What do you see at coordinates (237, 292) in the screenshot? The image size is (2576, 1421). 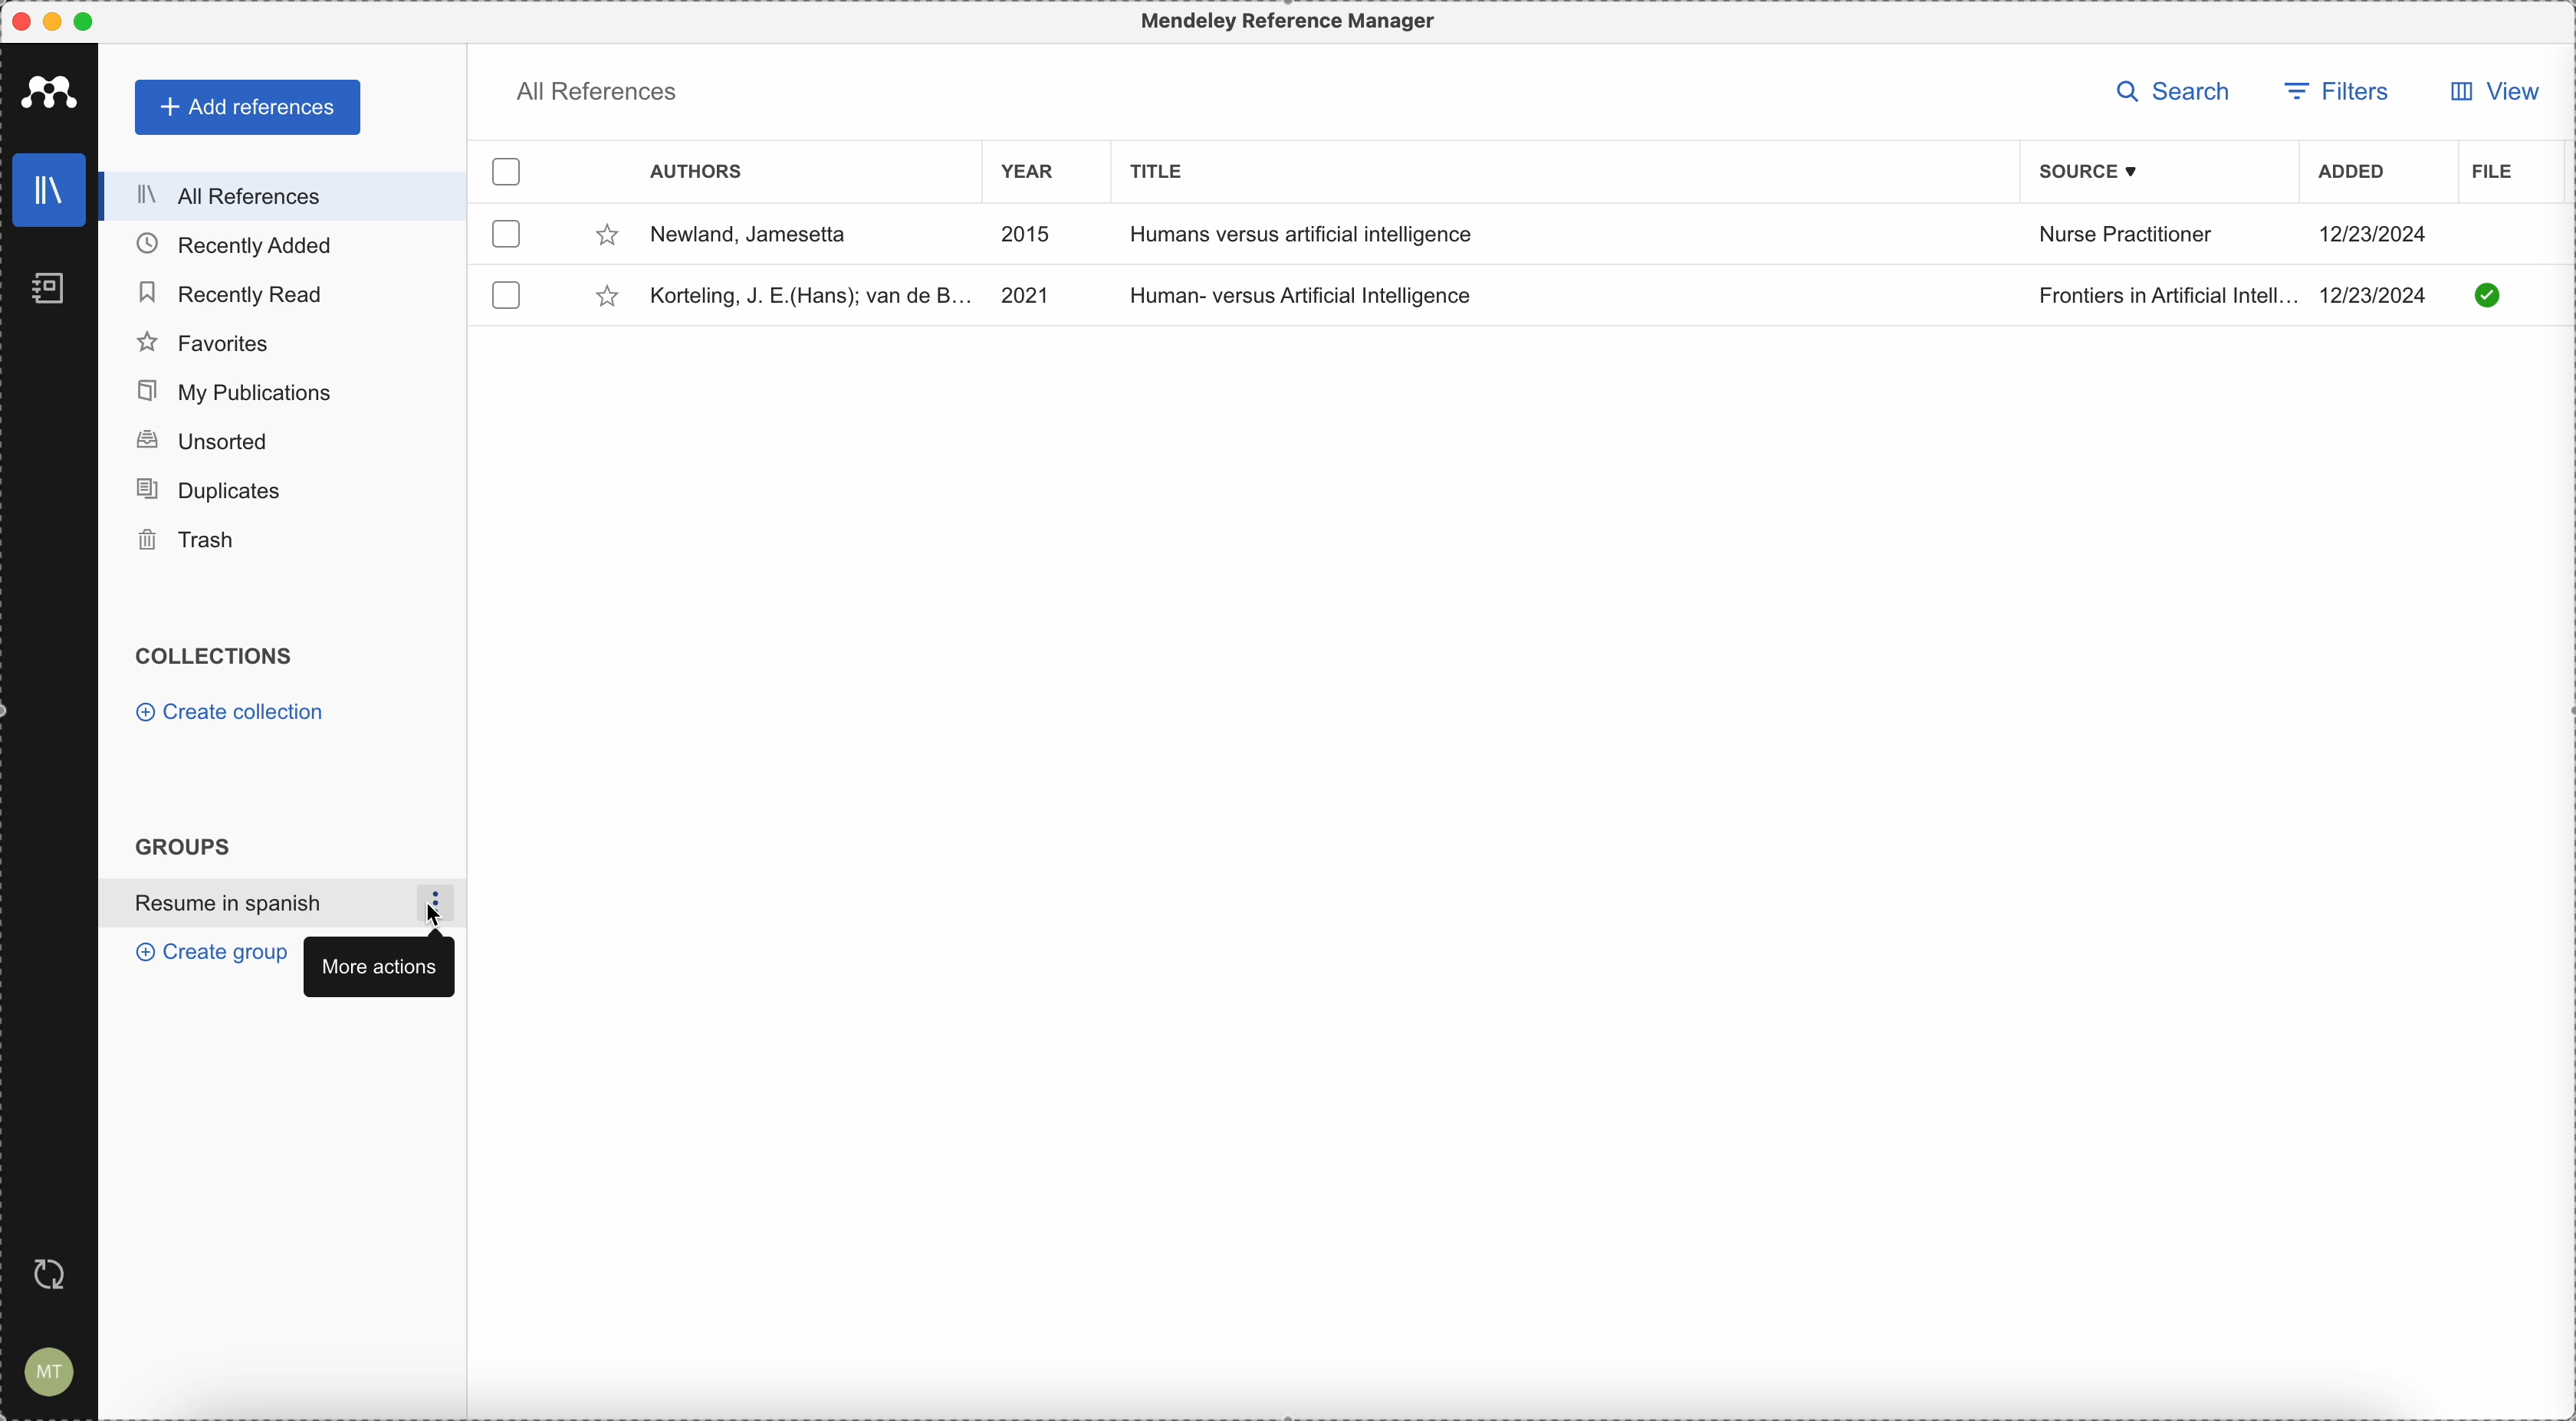 I see `recently read` at bounding box center [237, 292].